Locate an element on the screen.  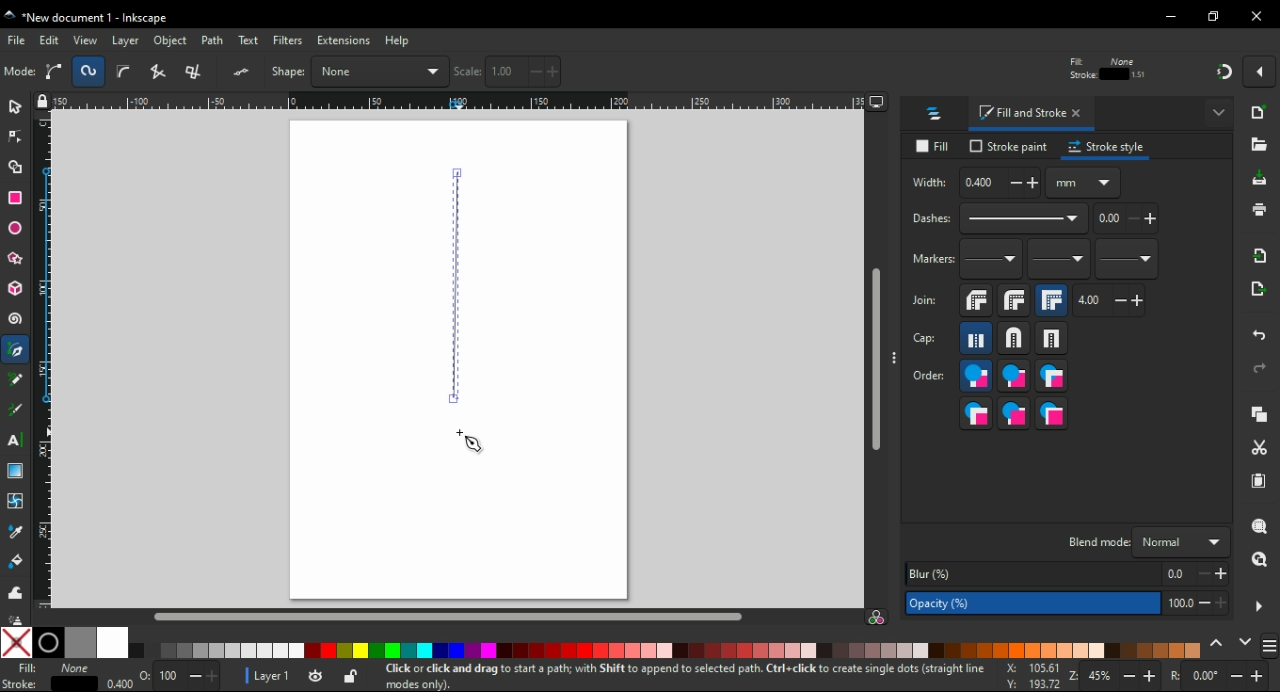
pattern offset is located at coordinates (1127, 219).